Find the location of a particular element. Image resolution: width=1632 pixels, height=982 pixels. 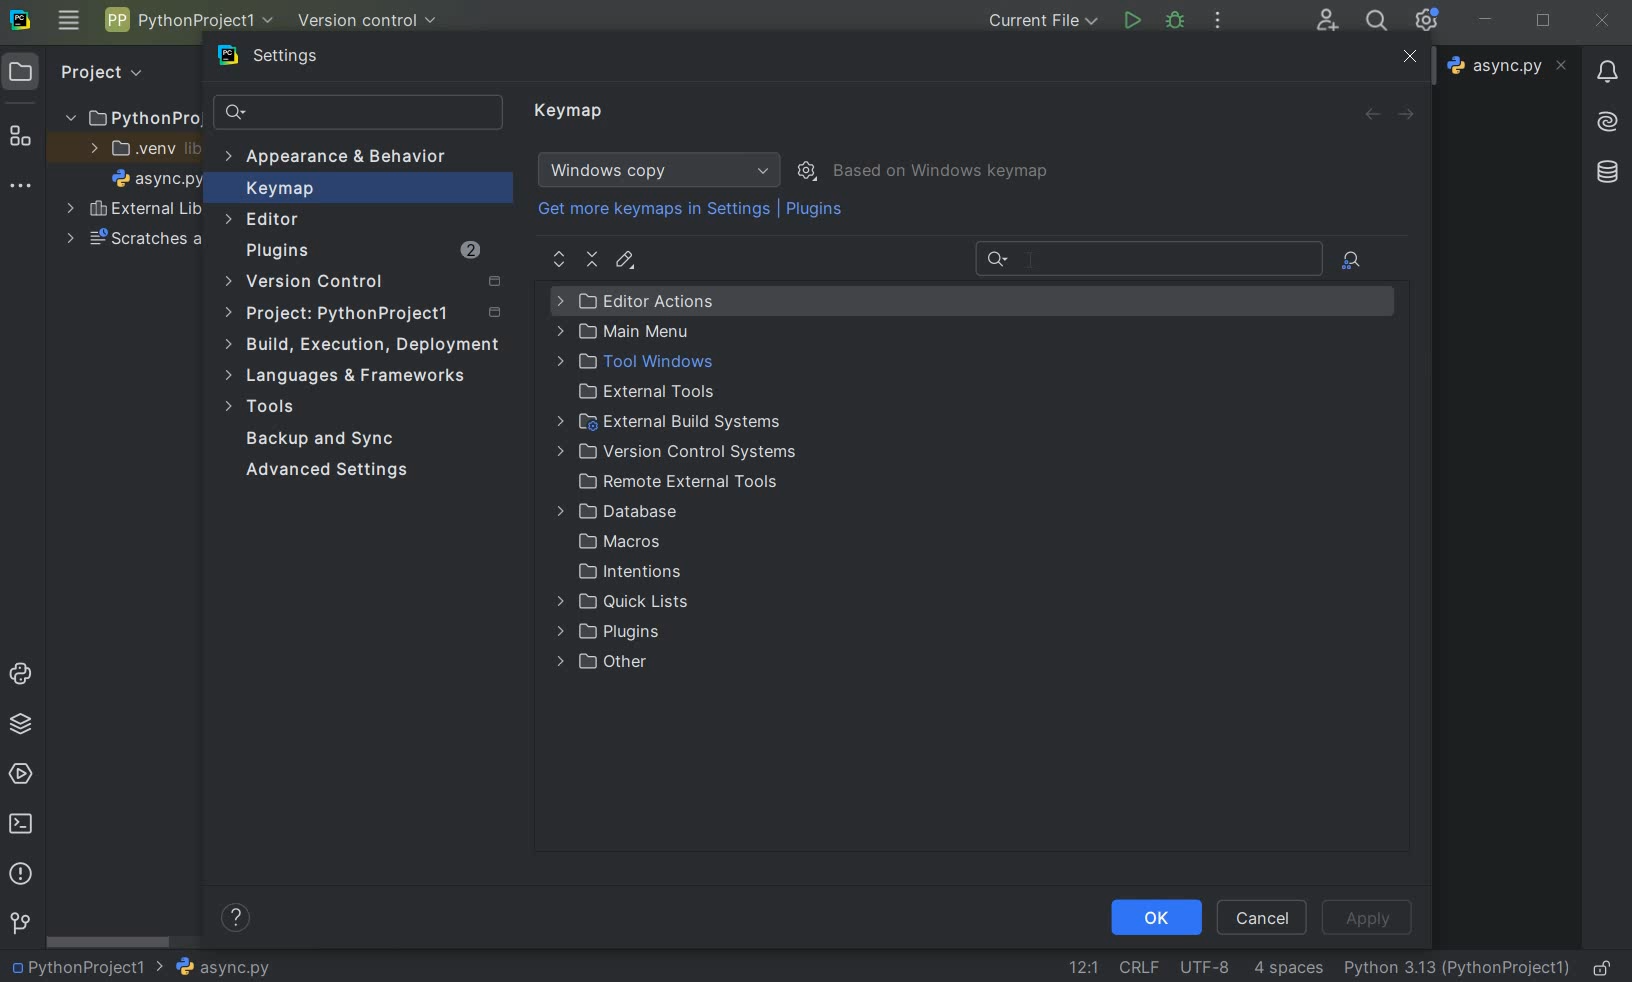

ide and project settings is located at coordinates (1428, 20).